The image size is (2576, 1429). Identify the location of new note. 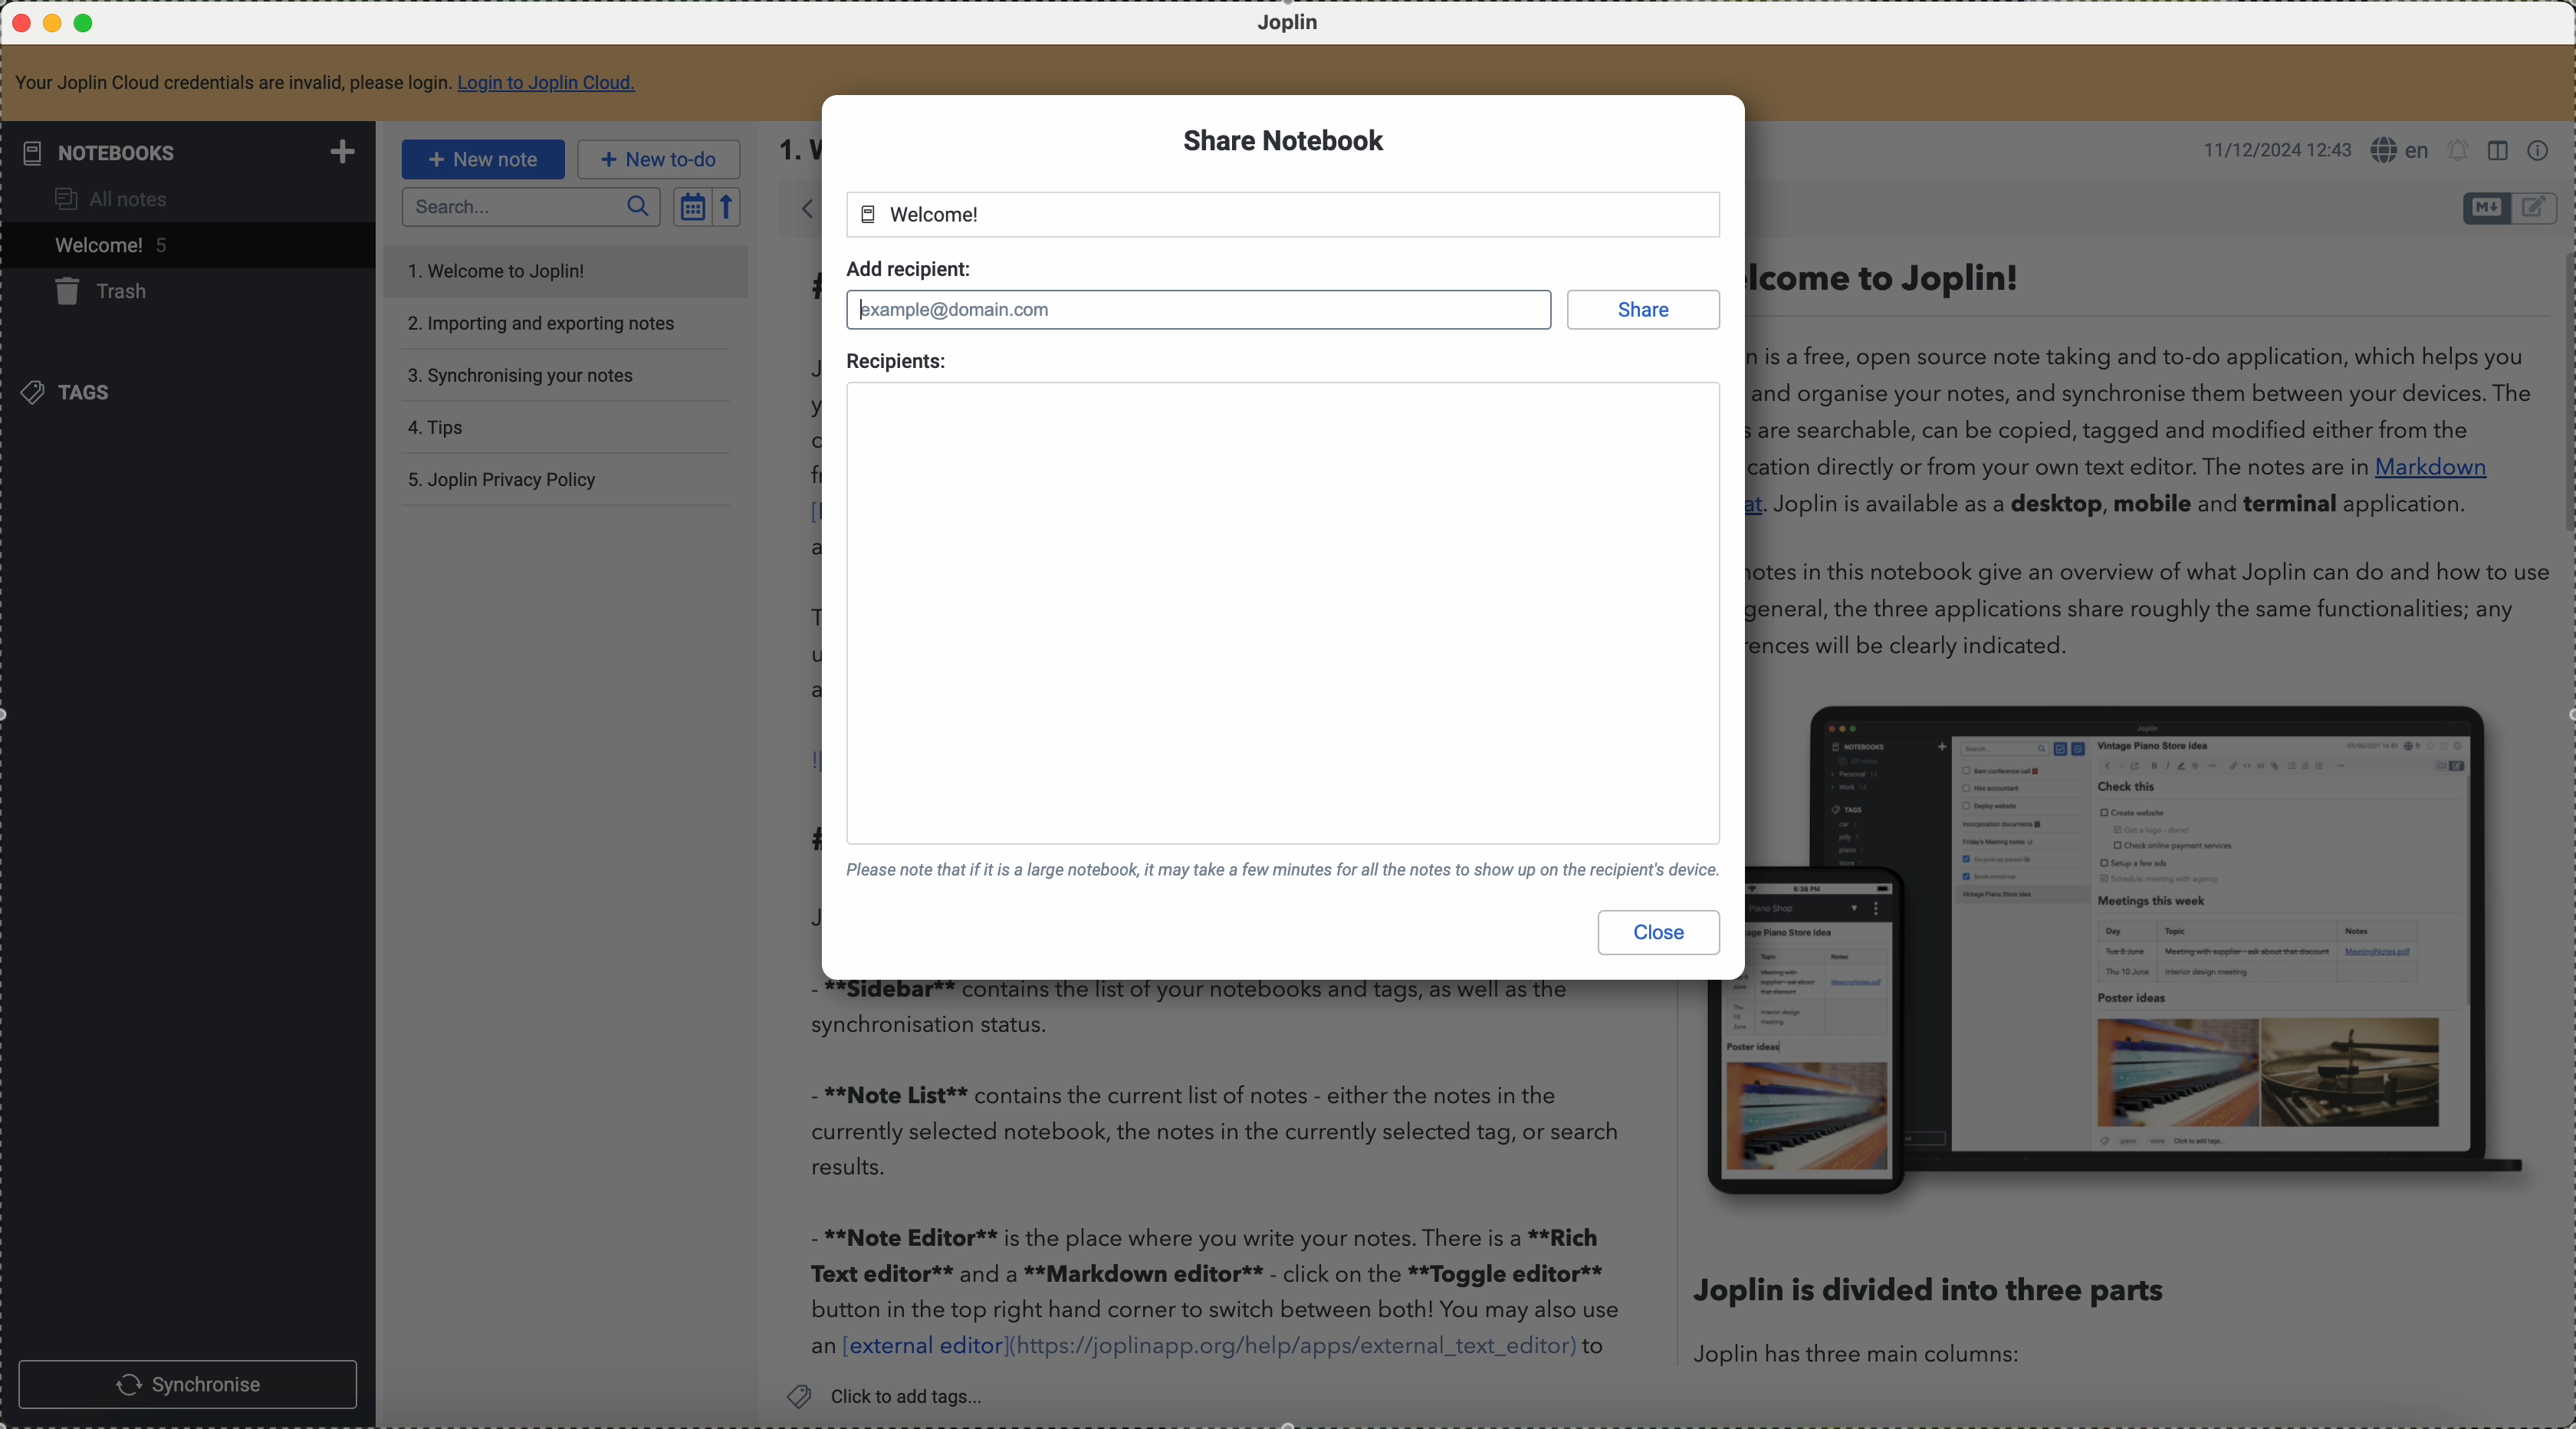
(489, 158).